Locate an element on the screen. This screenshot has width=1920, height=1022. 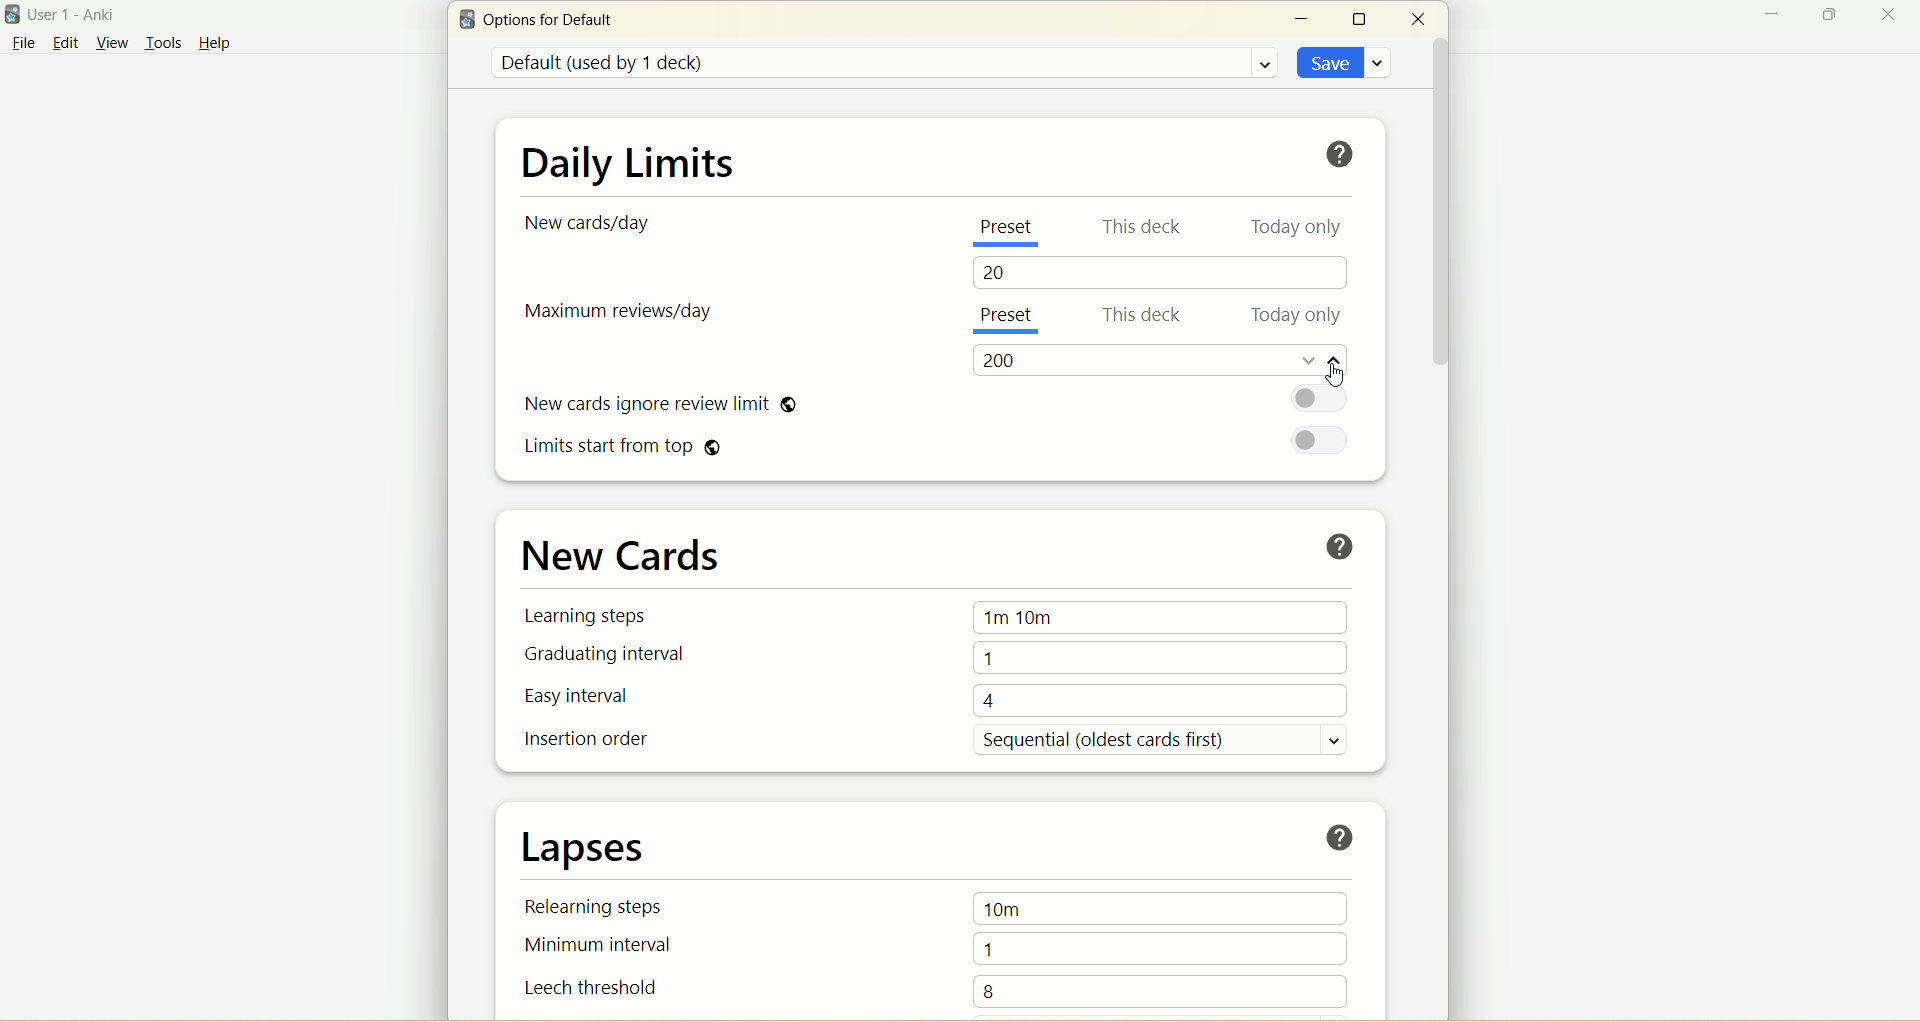
today only is located at coordinates (1293, 317).